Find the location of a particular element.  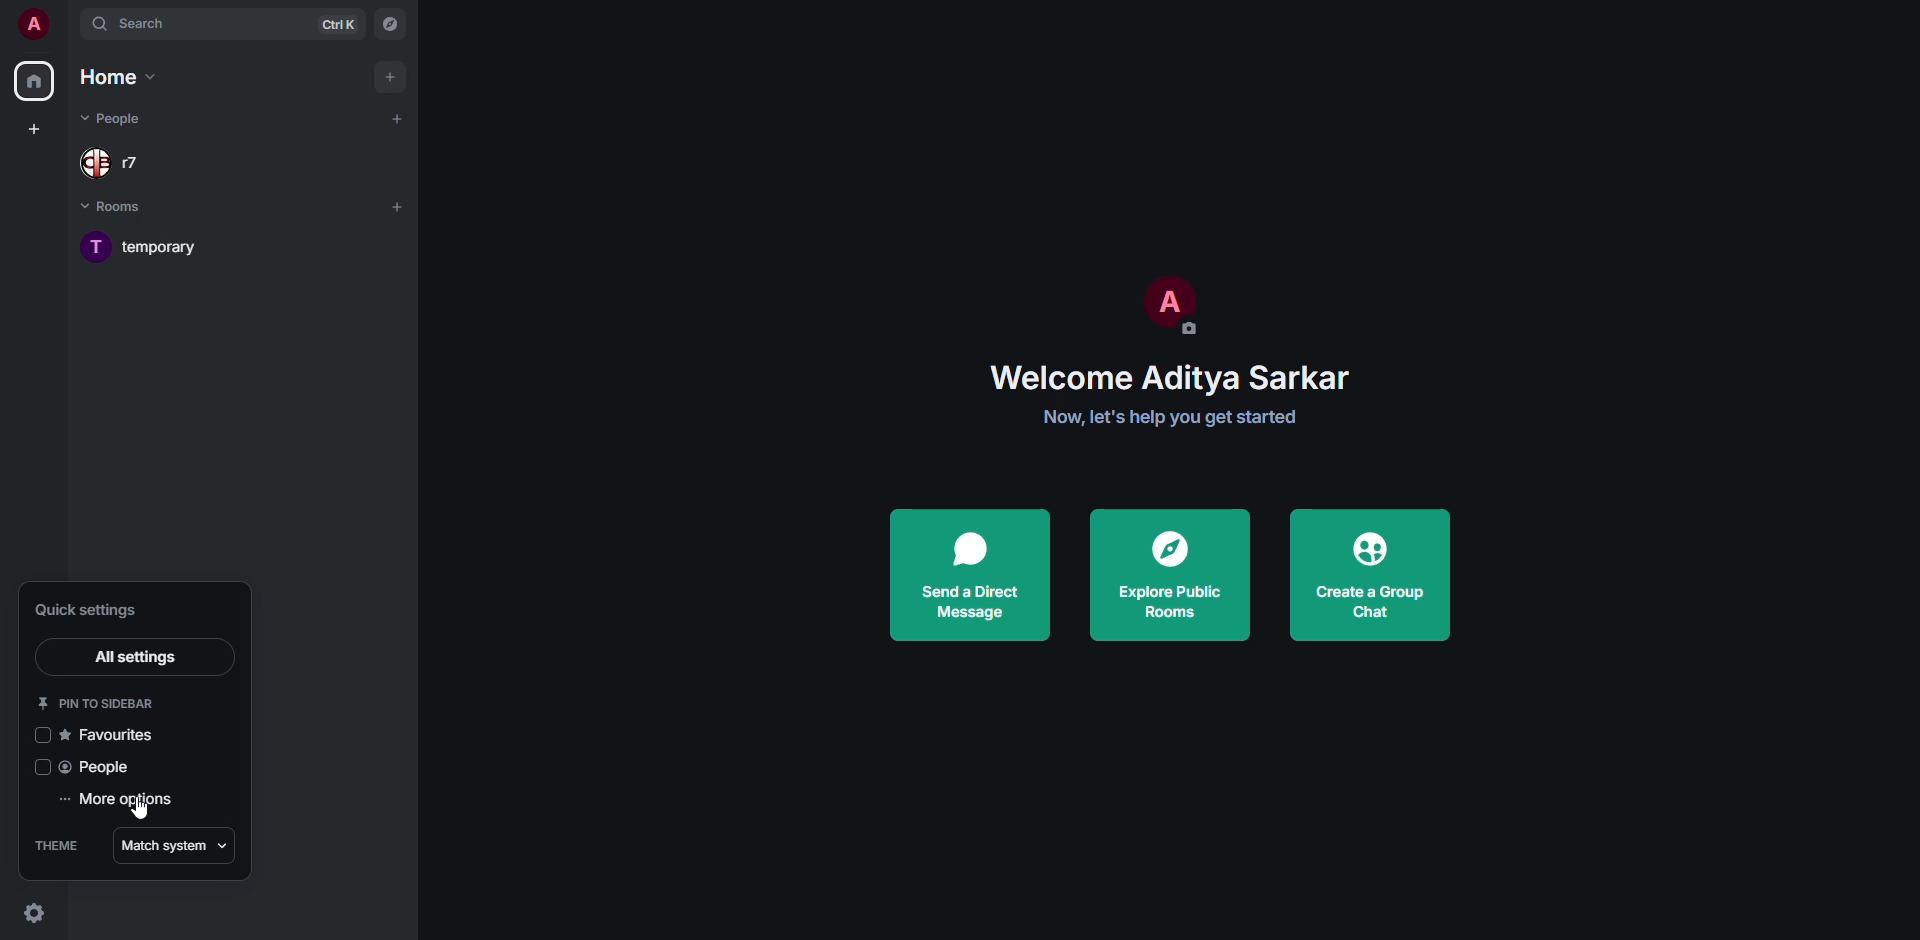

theme is located at coordinates (58, 846).